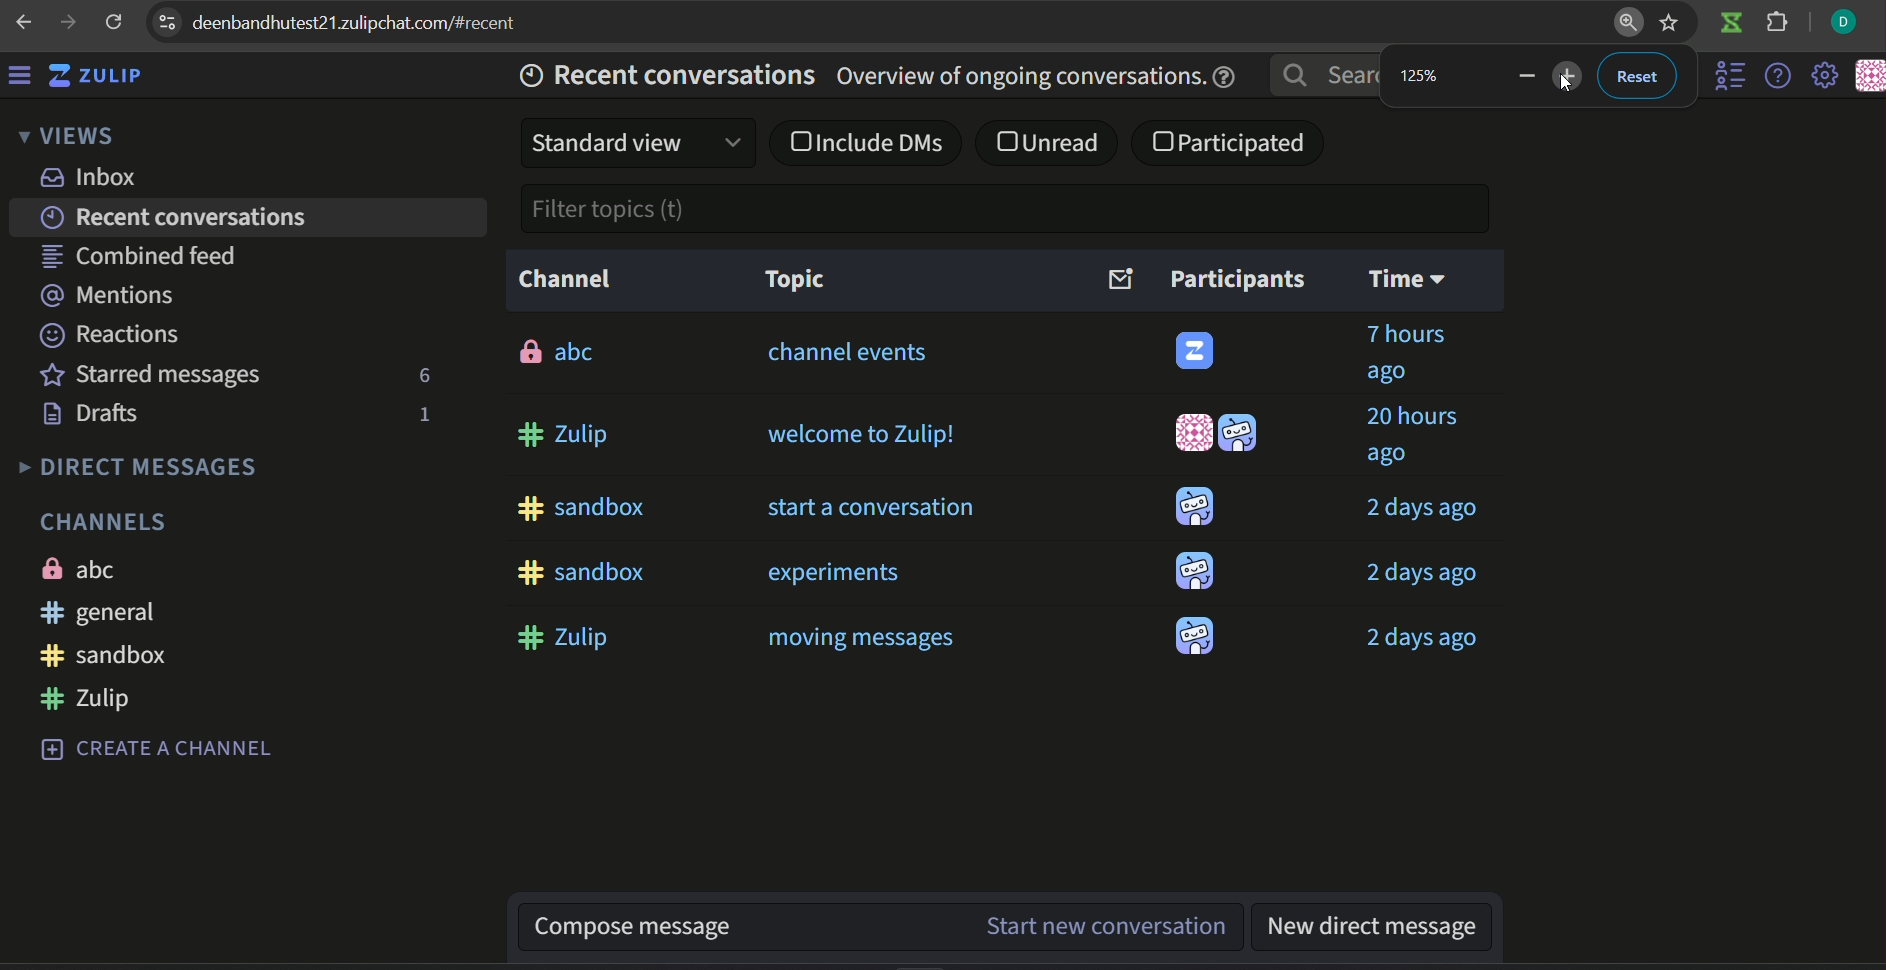 The width and height of the screenshot is (1886, 970). I want to click on zoom, so click(1627, 25).